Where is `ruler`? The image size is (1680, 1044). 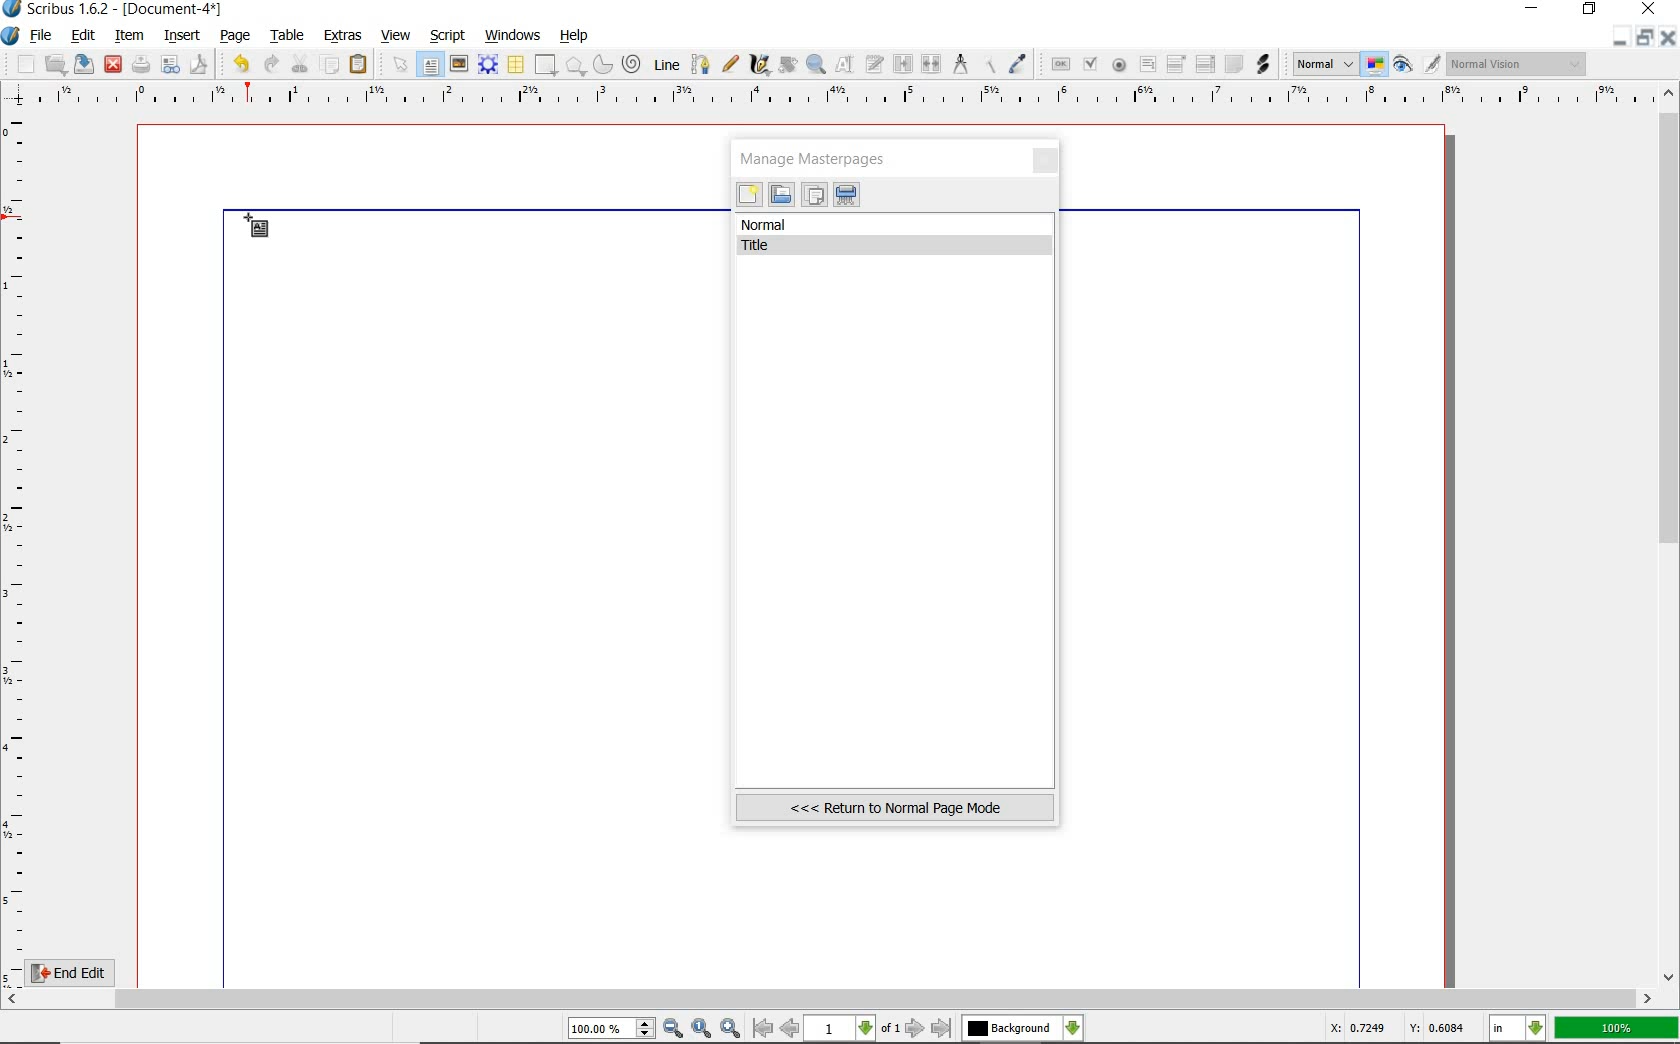 ruler is located at coordinates (18, 546).